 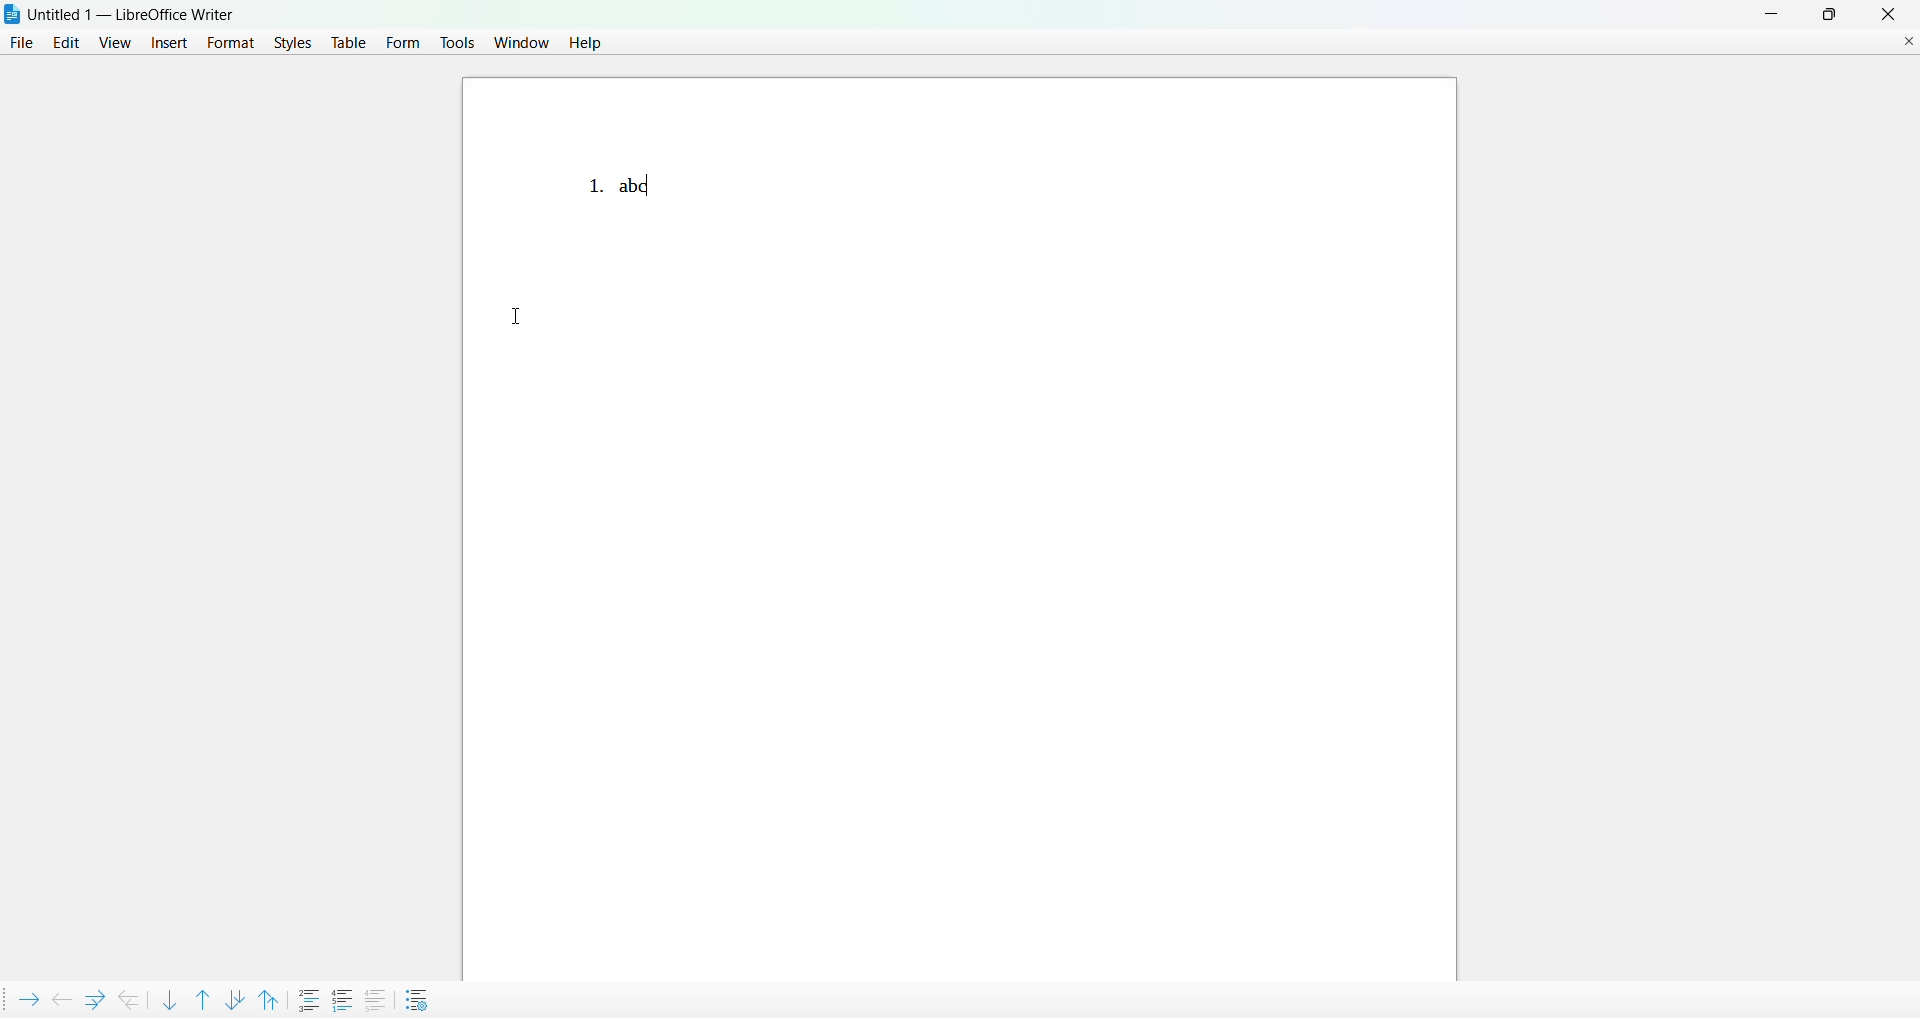 I want to click on table, so click(x=348, y=44).